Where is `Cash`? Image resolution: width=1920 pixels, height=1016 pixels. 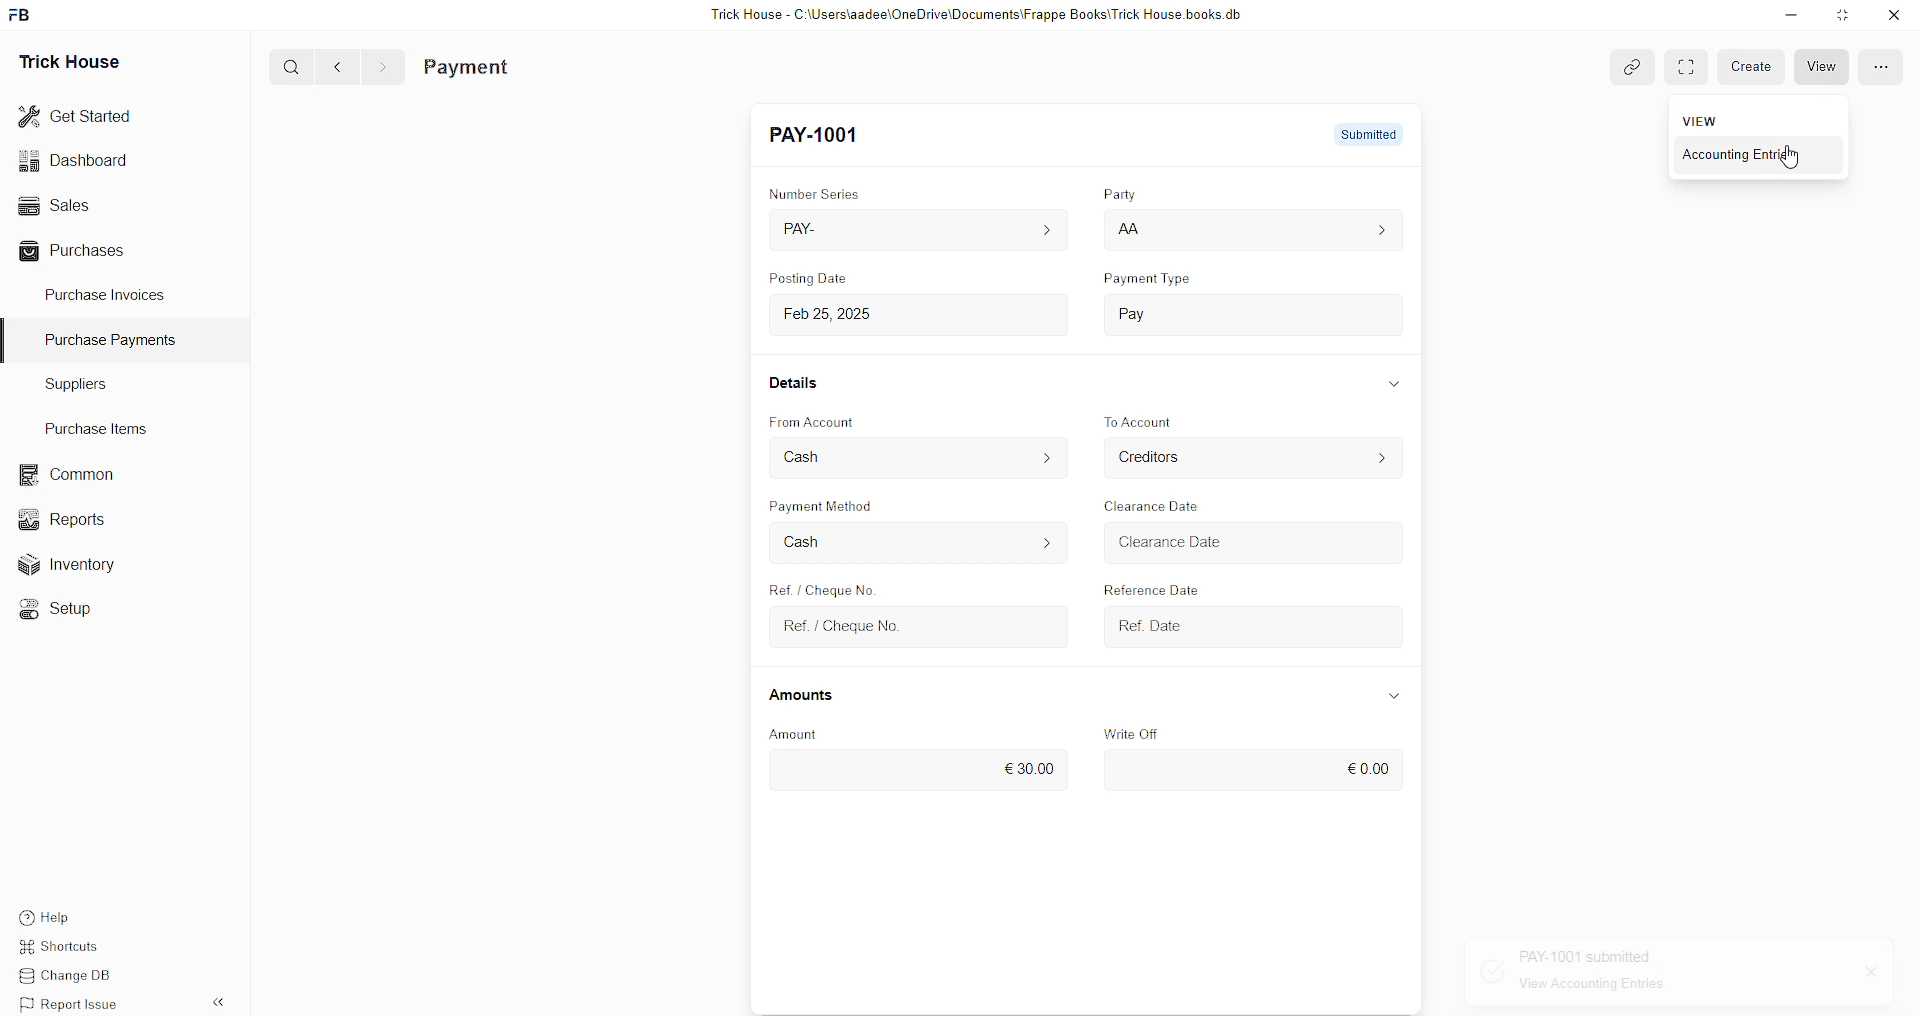
Cash is located at coordinates (807, 541).